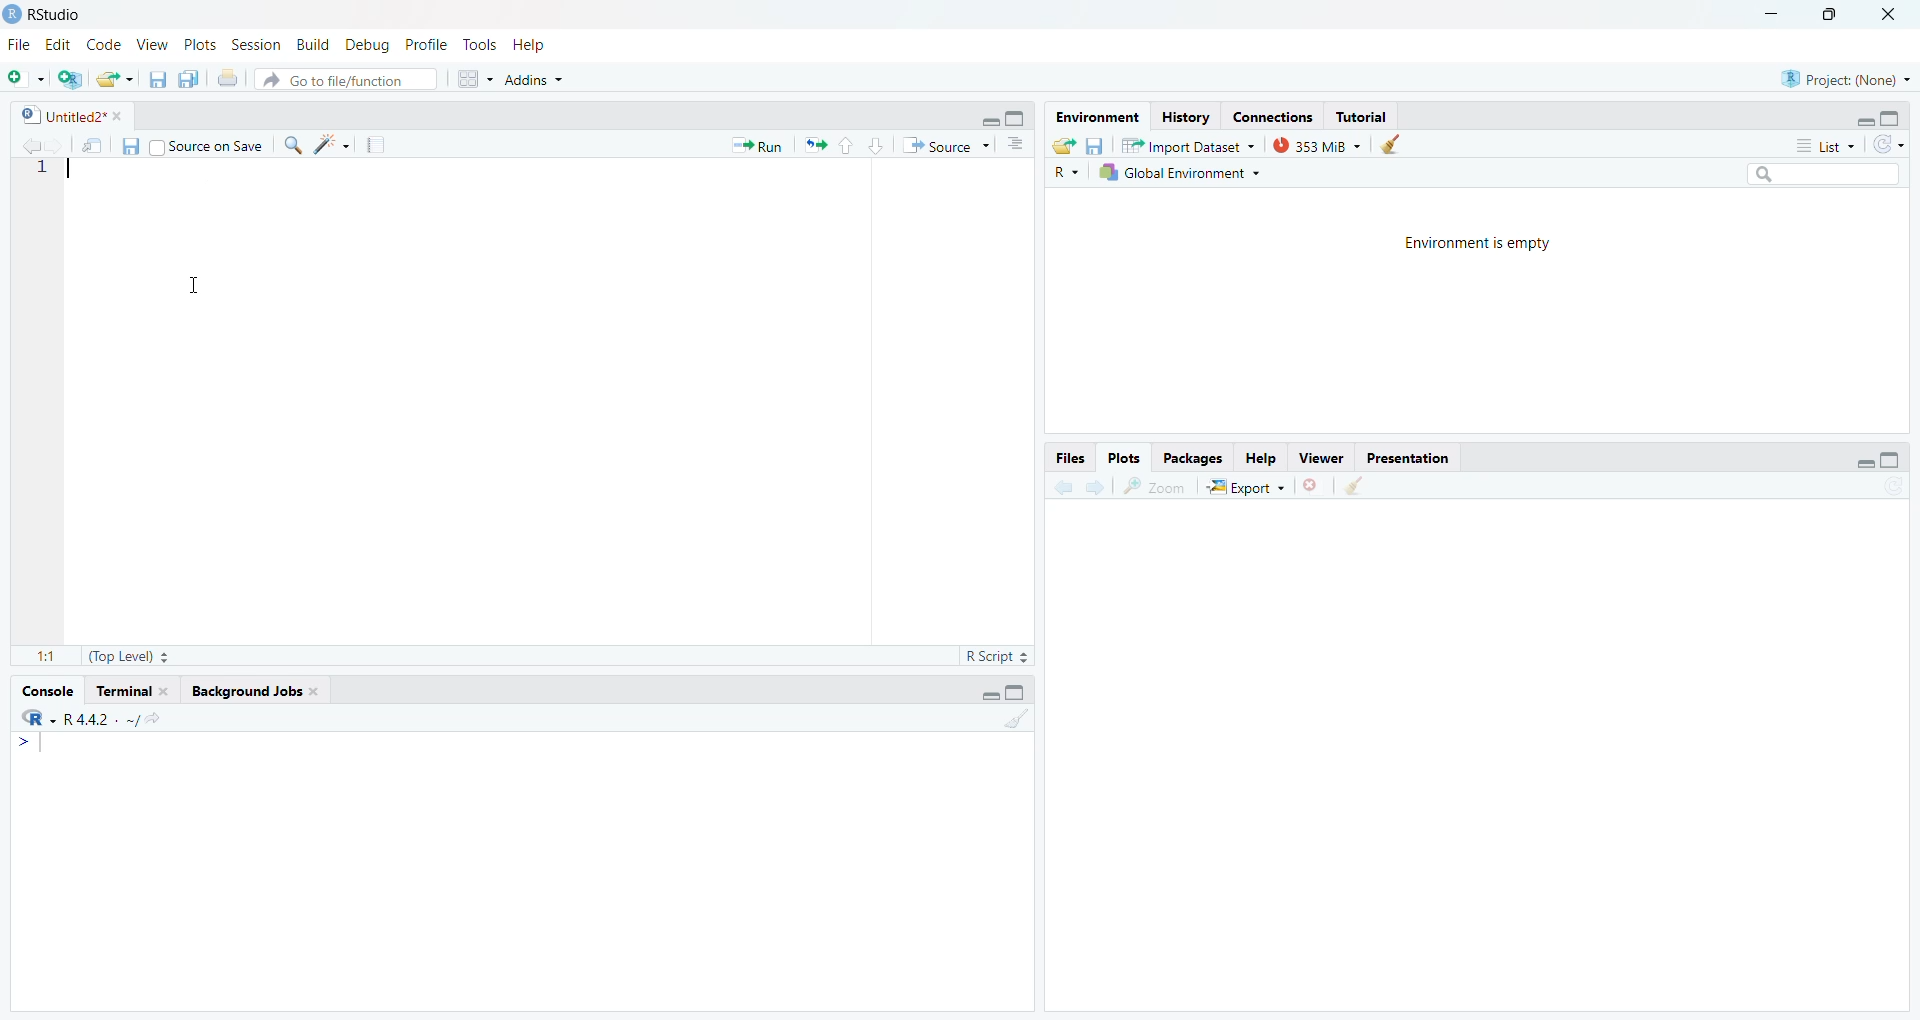  Describe the element at coordinates (1483, 246) in the screenshot. I see `Environment is empty` at that location.